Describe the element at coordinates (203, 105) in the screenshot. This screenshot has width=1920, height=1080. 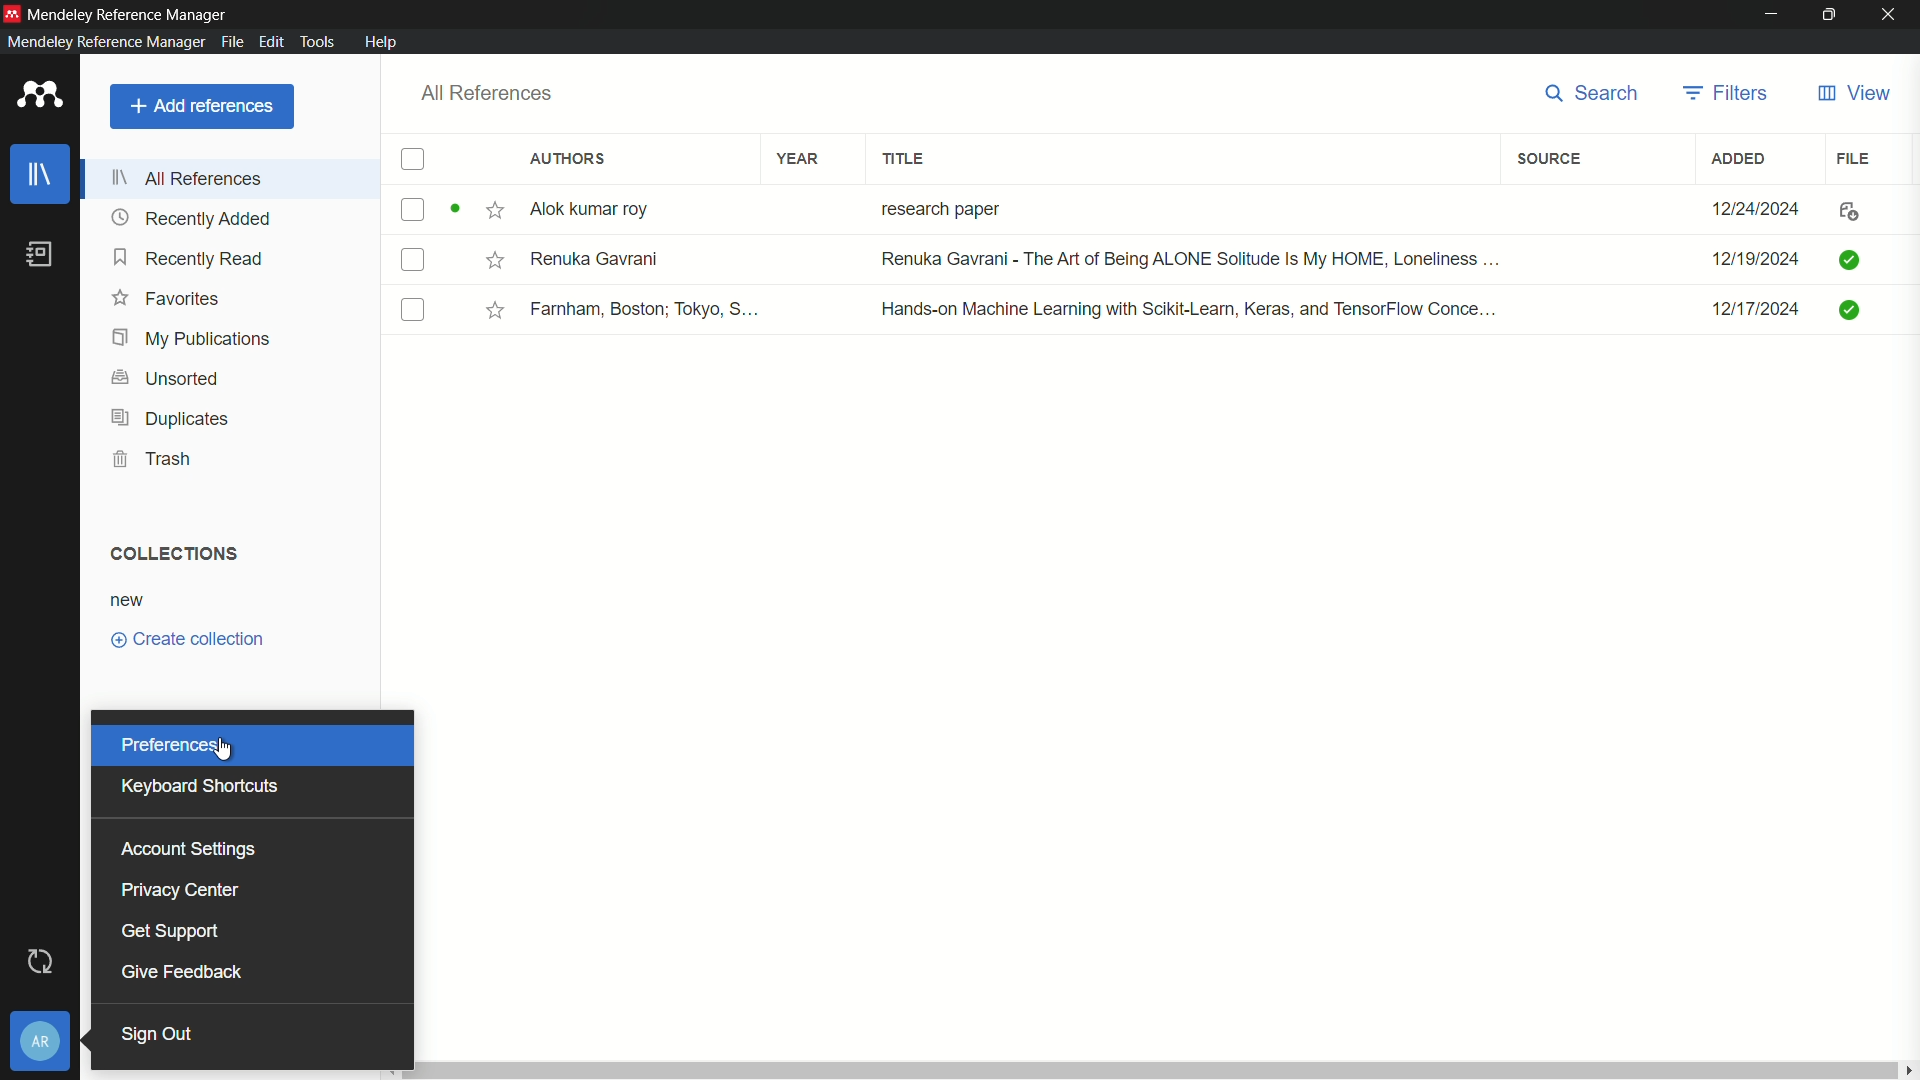
I see `add reference` at that location.